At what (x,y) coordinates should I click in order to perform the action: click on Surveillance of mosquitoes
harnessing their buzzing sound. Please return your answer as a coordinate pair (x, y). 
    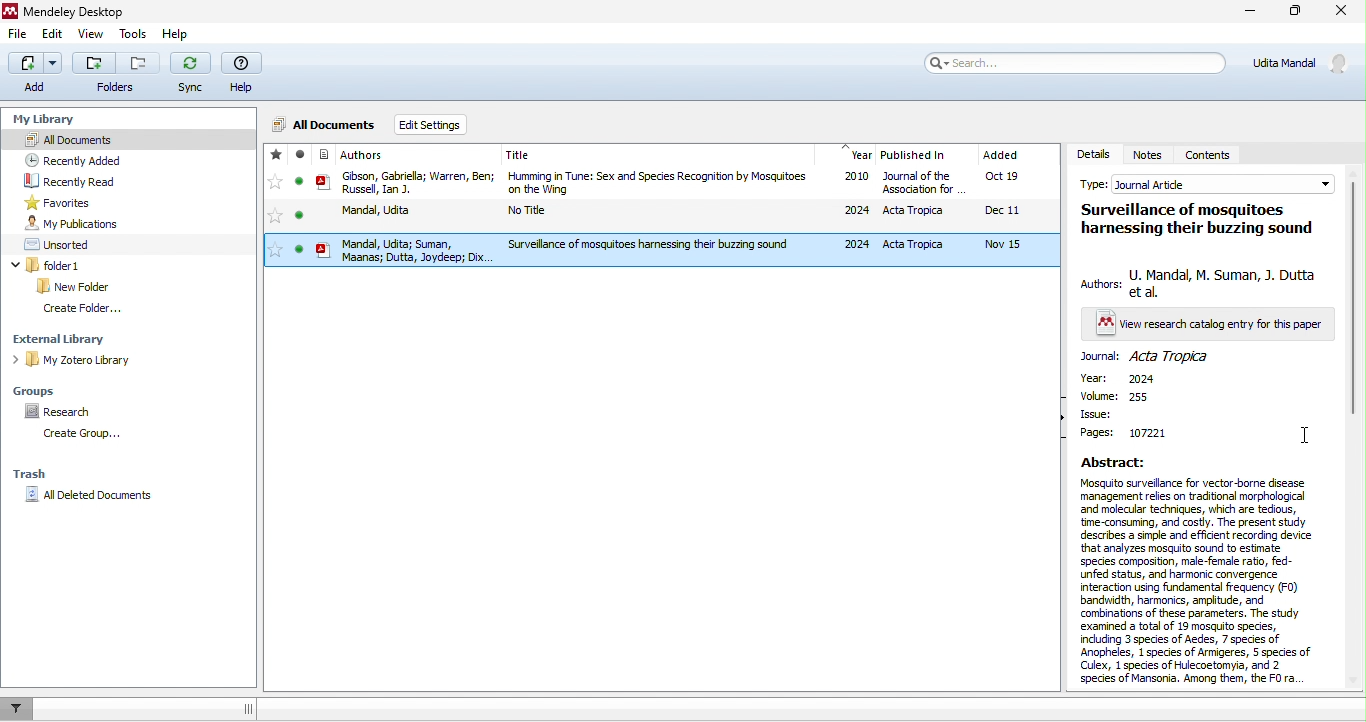
    Looking at the image, I should click on (1193, 217).